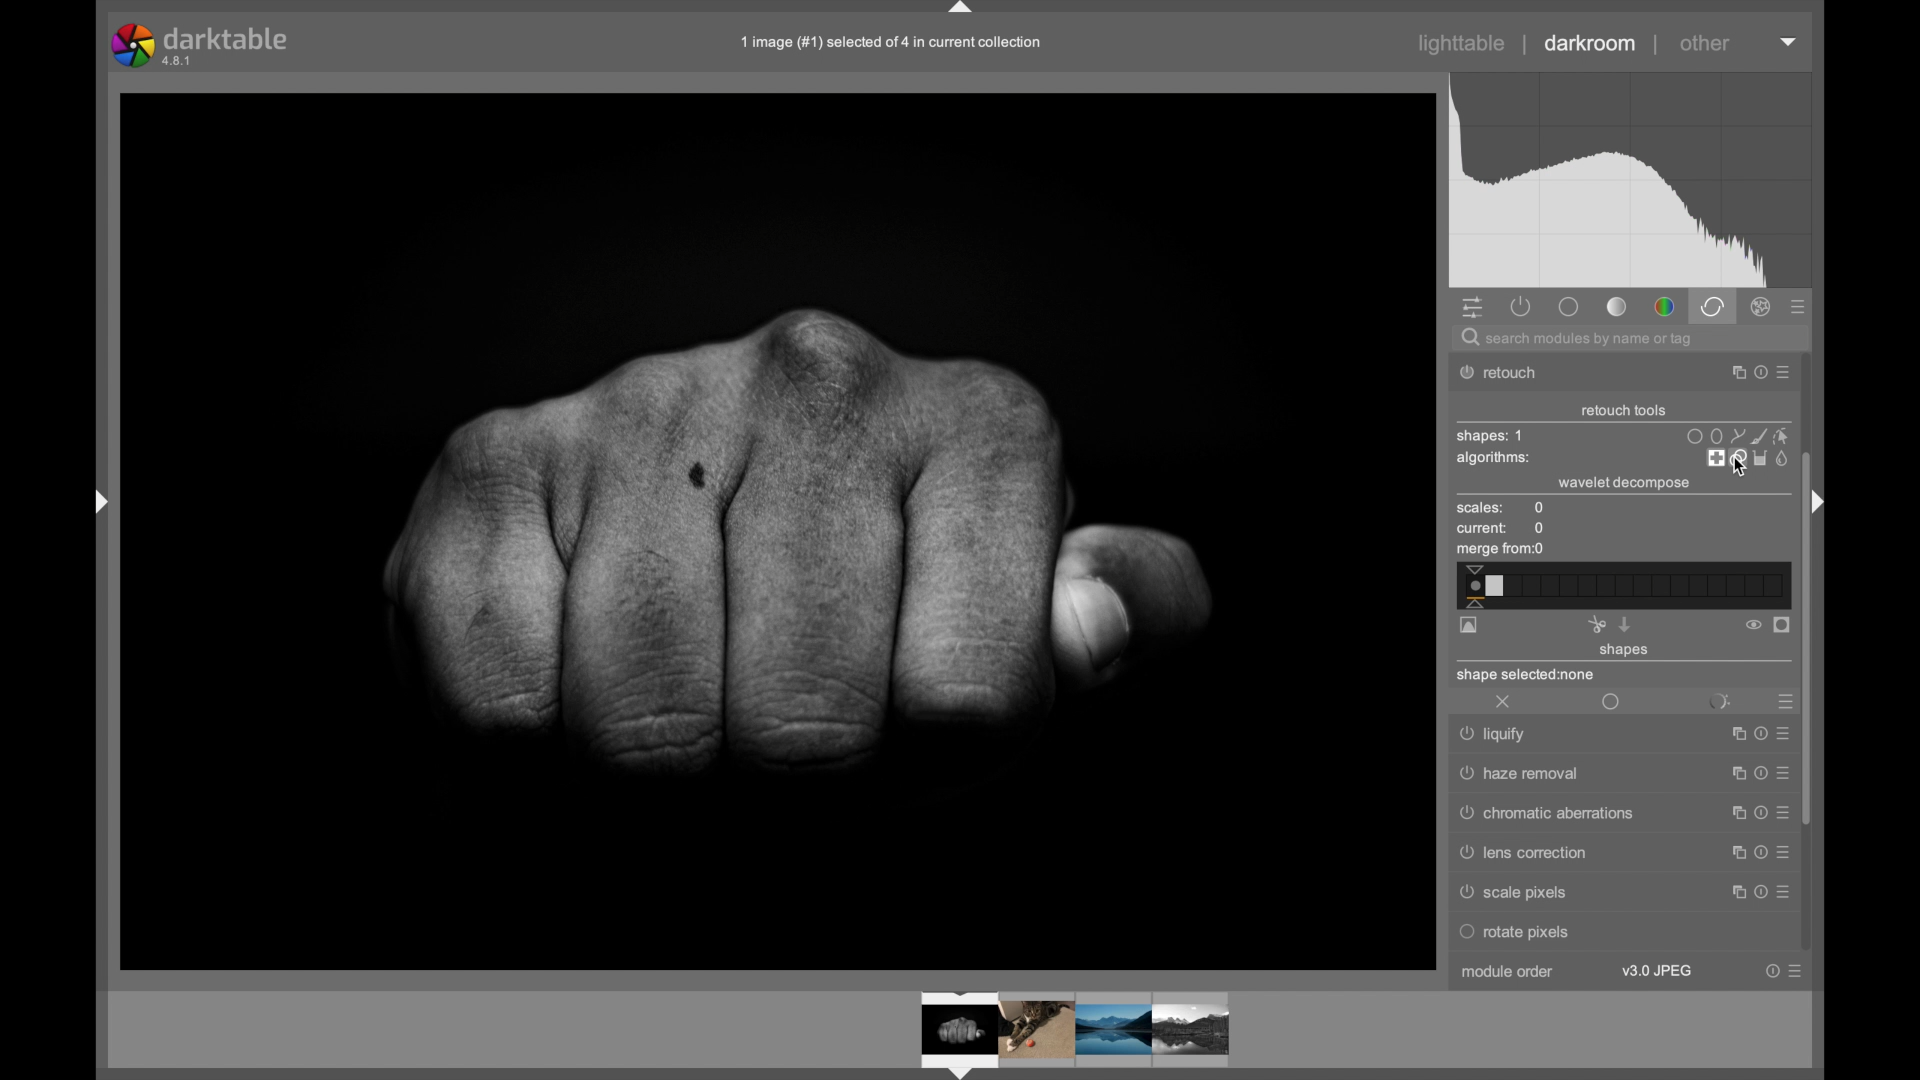 This screenshot has width=1920, height=1080. What do you see at coordinates (1625, 624) in the screenshot?
I see `paste` at bounding box center [1625, 624].